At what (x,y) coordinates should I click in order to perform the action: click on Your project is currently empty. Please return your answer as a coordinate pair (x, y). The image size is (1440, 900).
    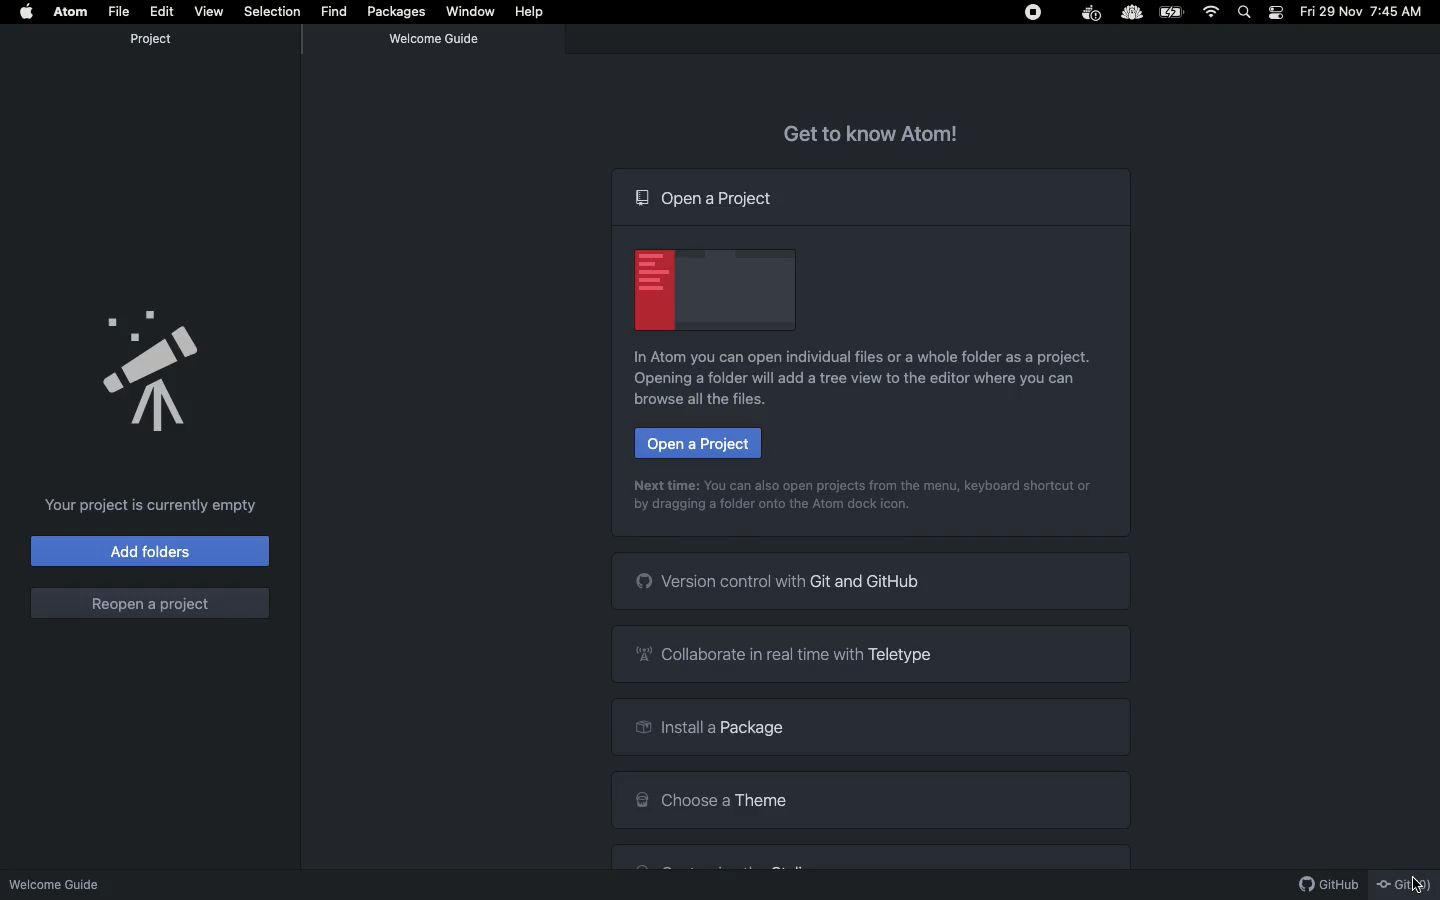
    Looking at the image, I should click on (153, 506).